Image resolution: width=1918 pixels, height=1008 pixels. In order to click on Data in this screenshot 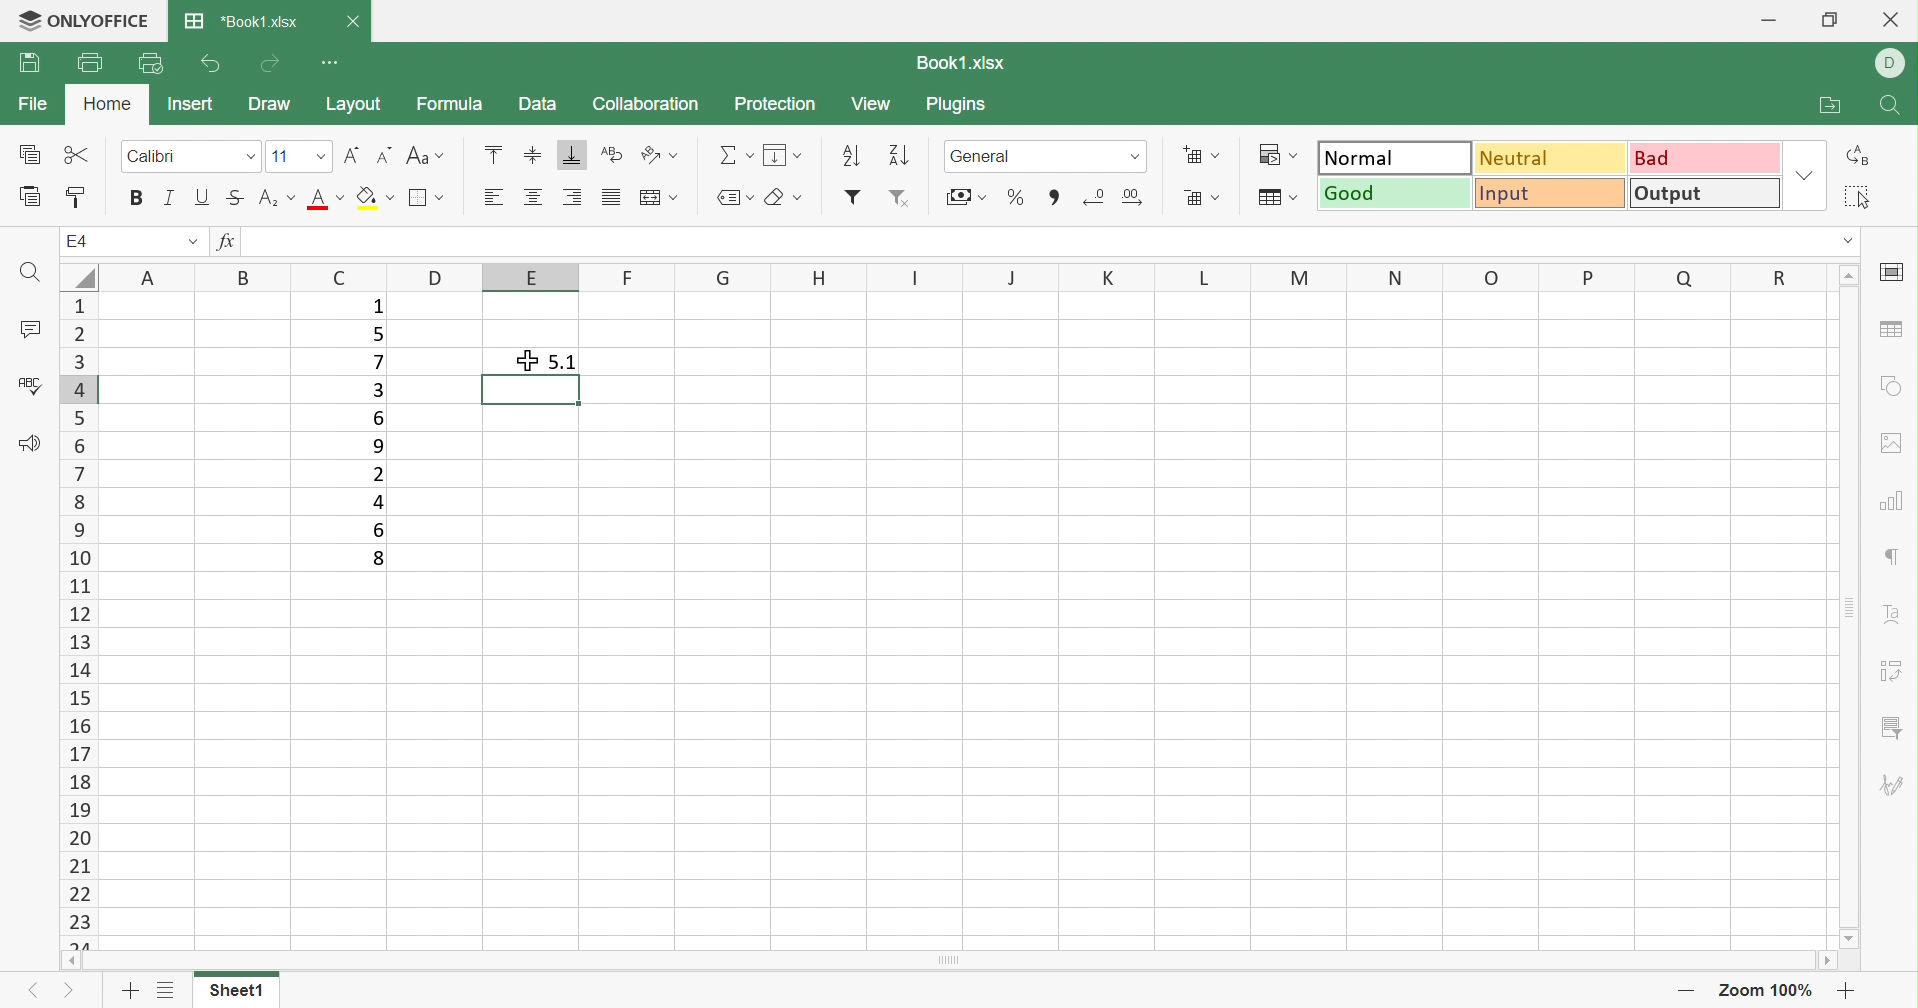, I will do `click(542, 104)`.